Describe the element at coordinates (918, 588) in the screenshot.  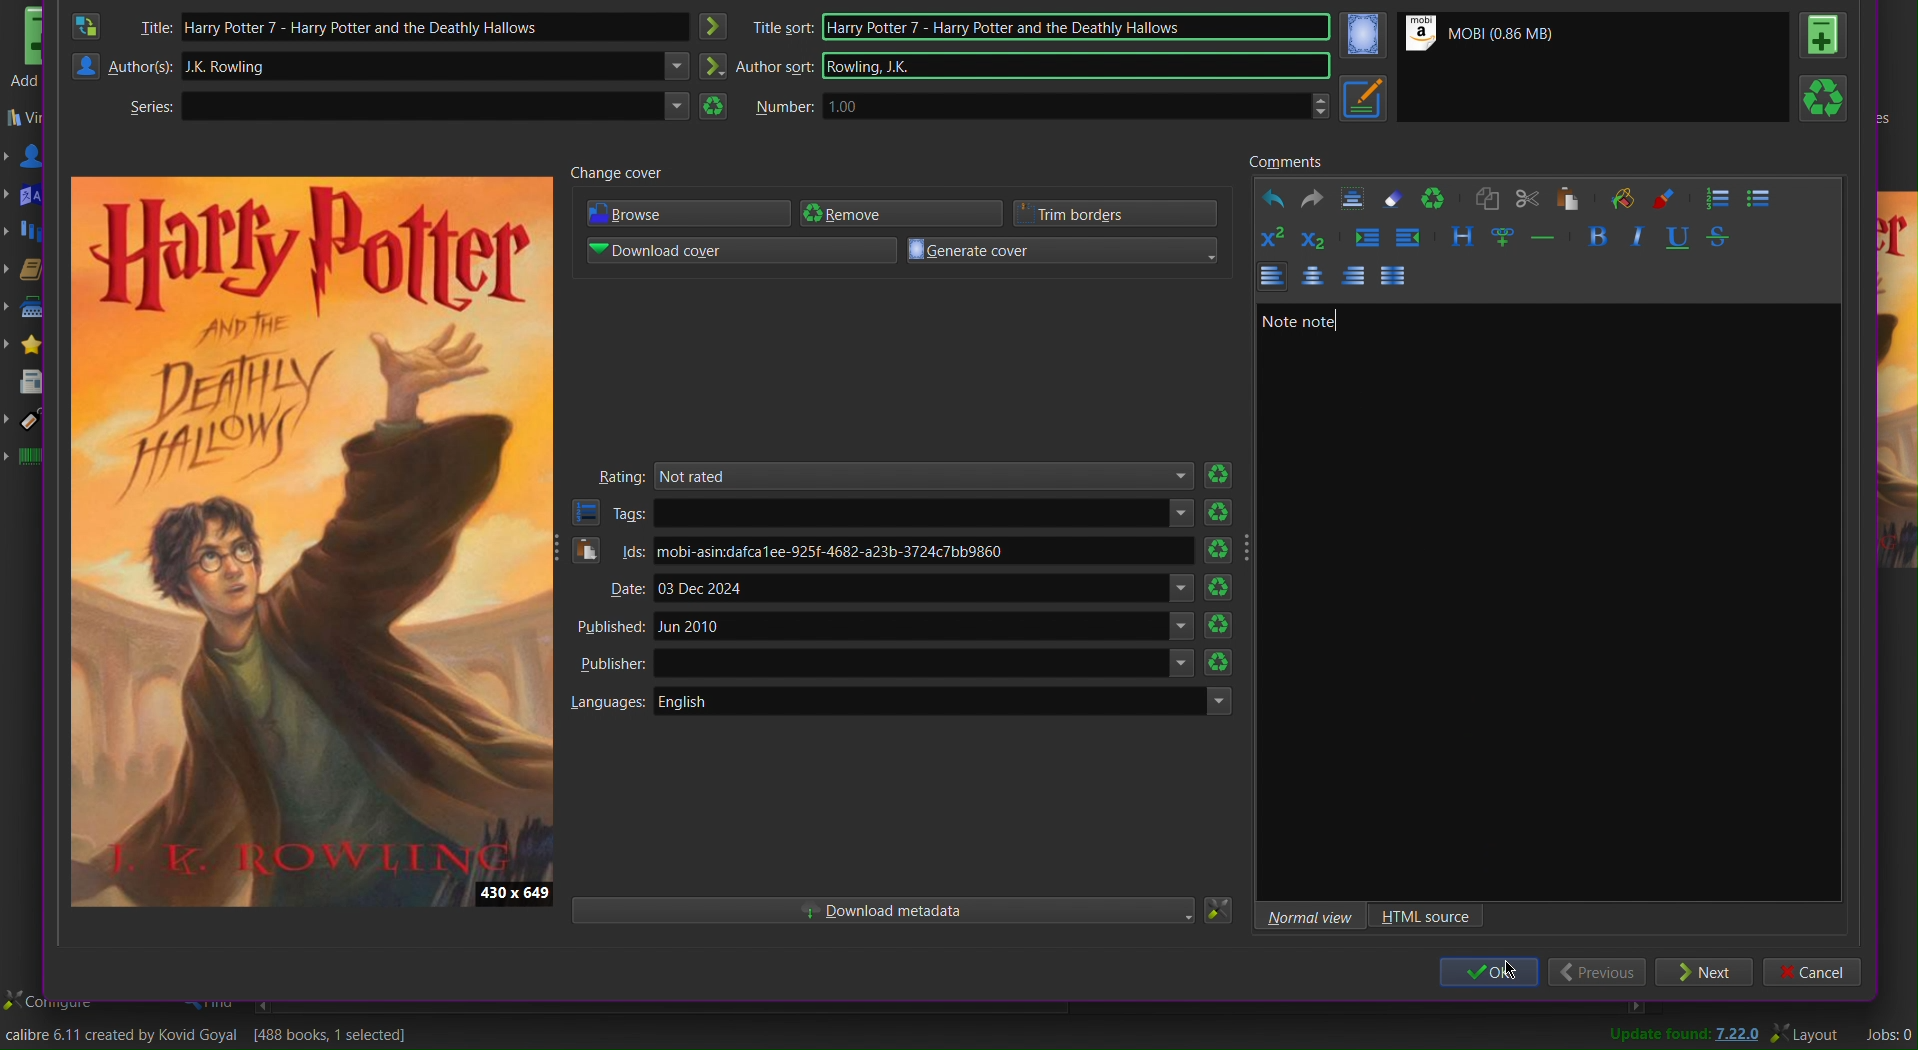
I see `03 Dec 2024` at that location.